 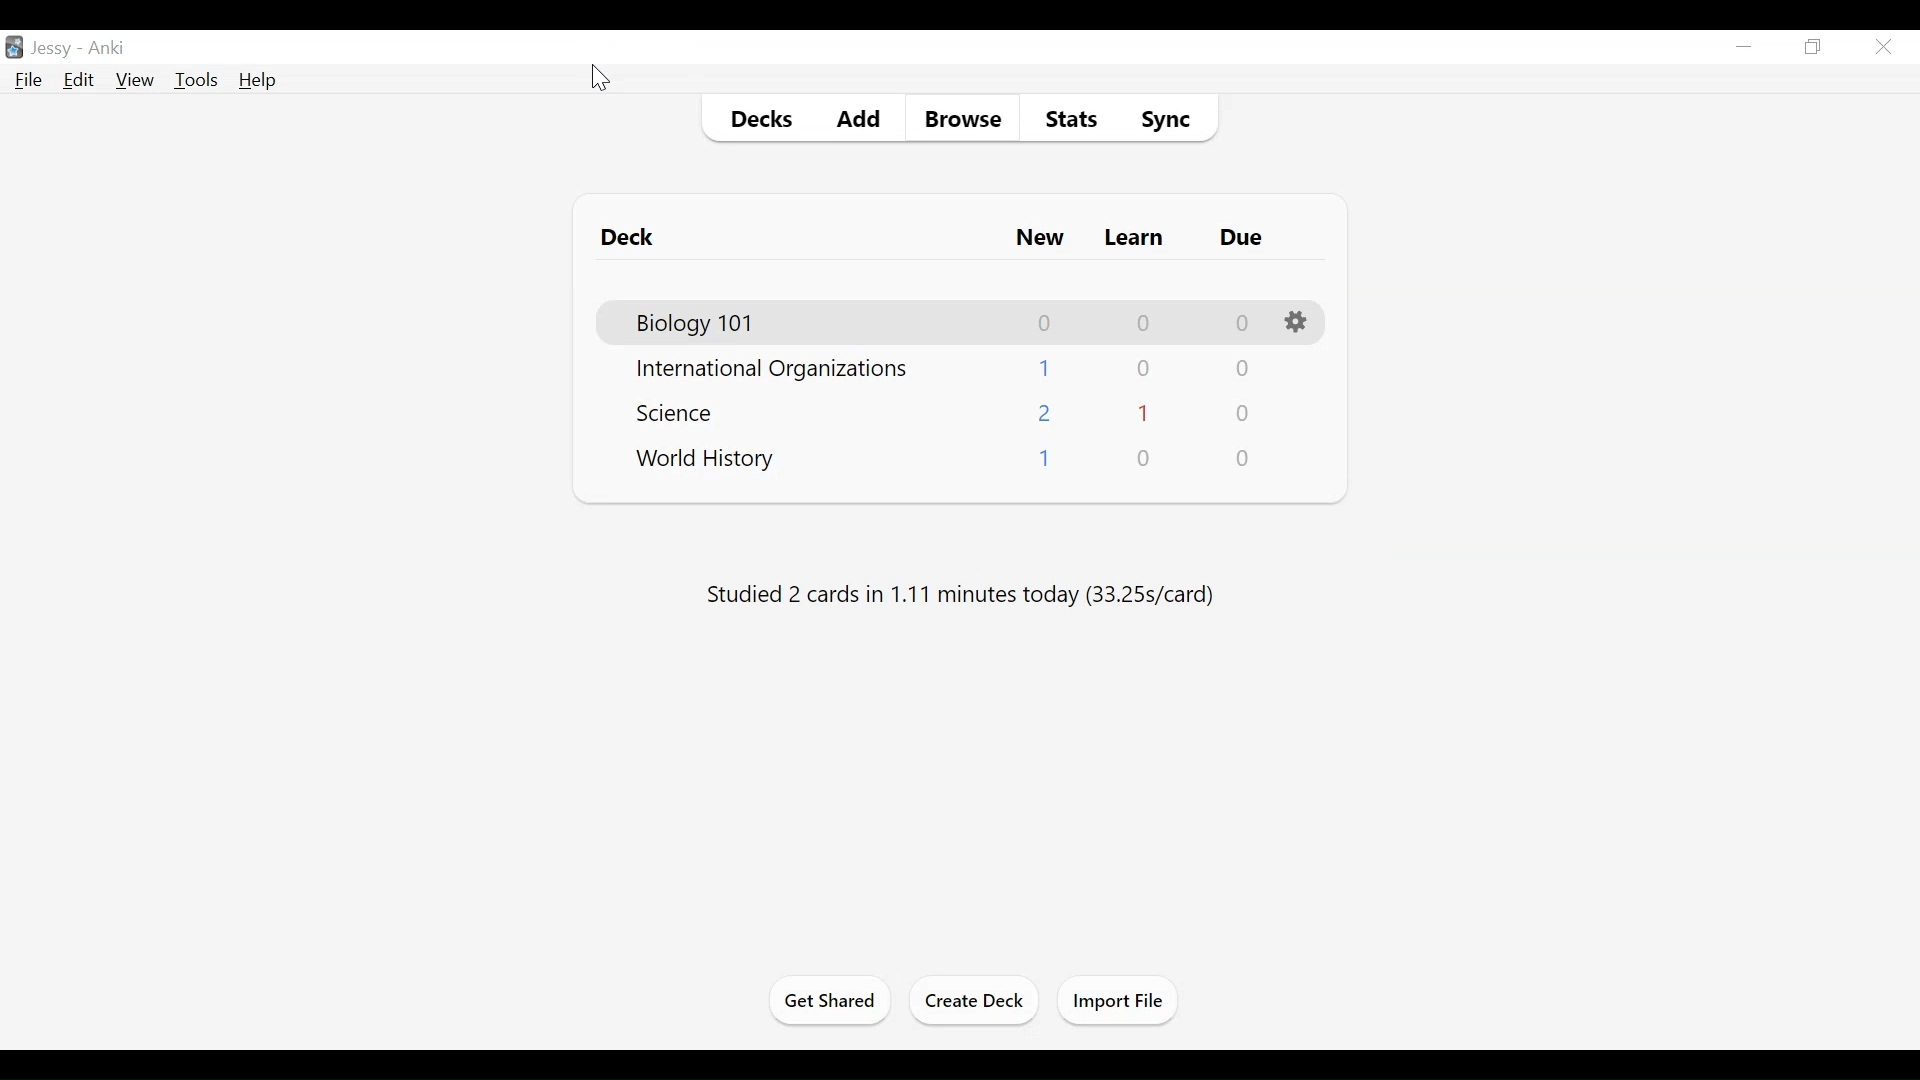 What do you see at coordinates (775, 370) in the screenshot?
I see `Deck Name` at bounding box center [775, 370].